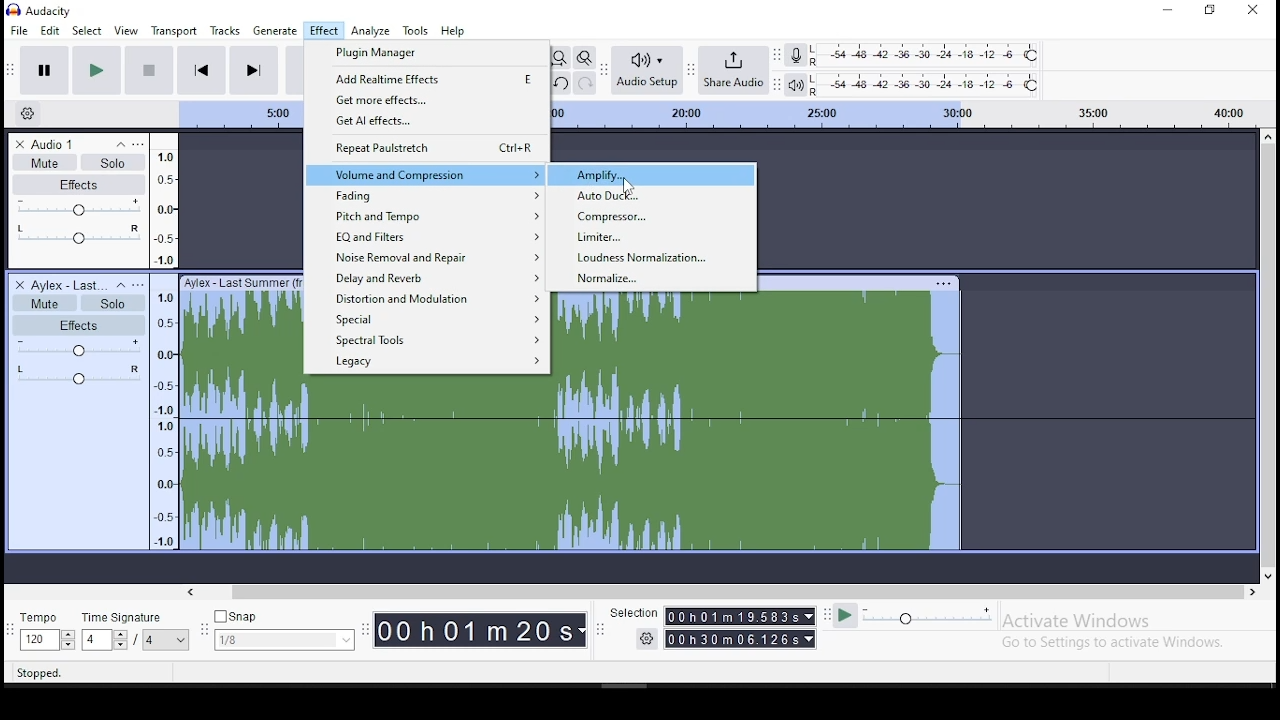 Image resolution: width=1280 pixels, height=720 pixels. What do you see at coordinates (69, 284) in the screenshot?
I see `audio track name` at bounding box center [69, 284].